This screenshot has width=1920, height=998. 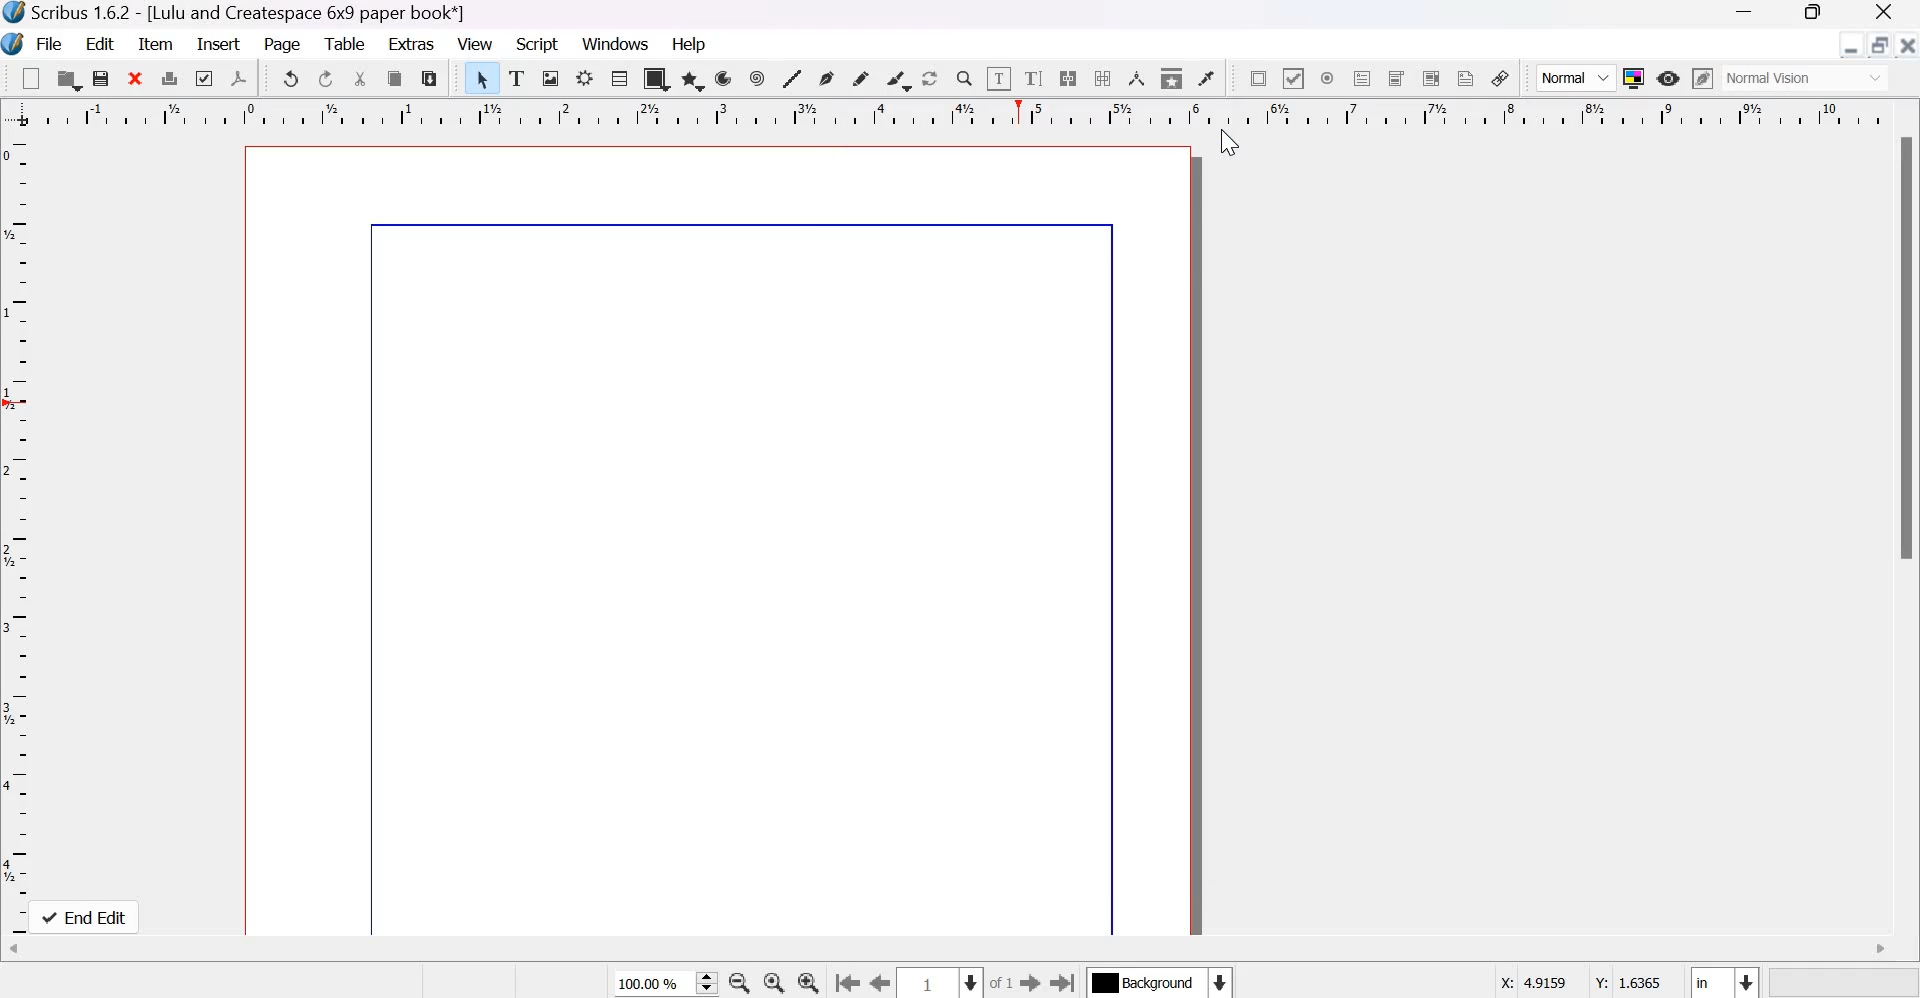 I want to click on Close, so click(x=1884, y=11).